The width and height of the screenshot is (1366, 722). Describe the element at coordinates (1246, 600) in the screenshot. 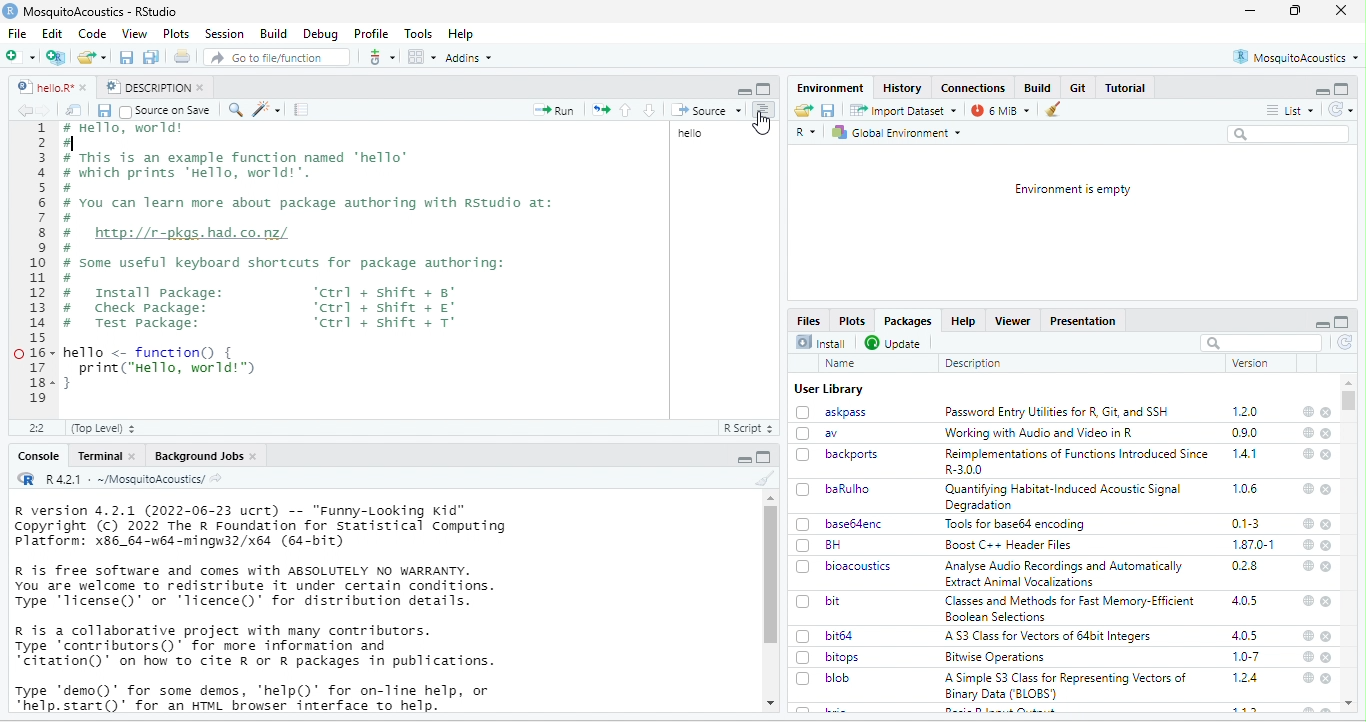

I see `4.0.5` at that location.